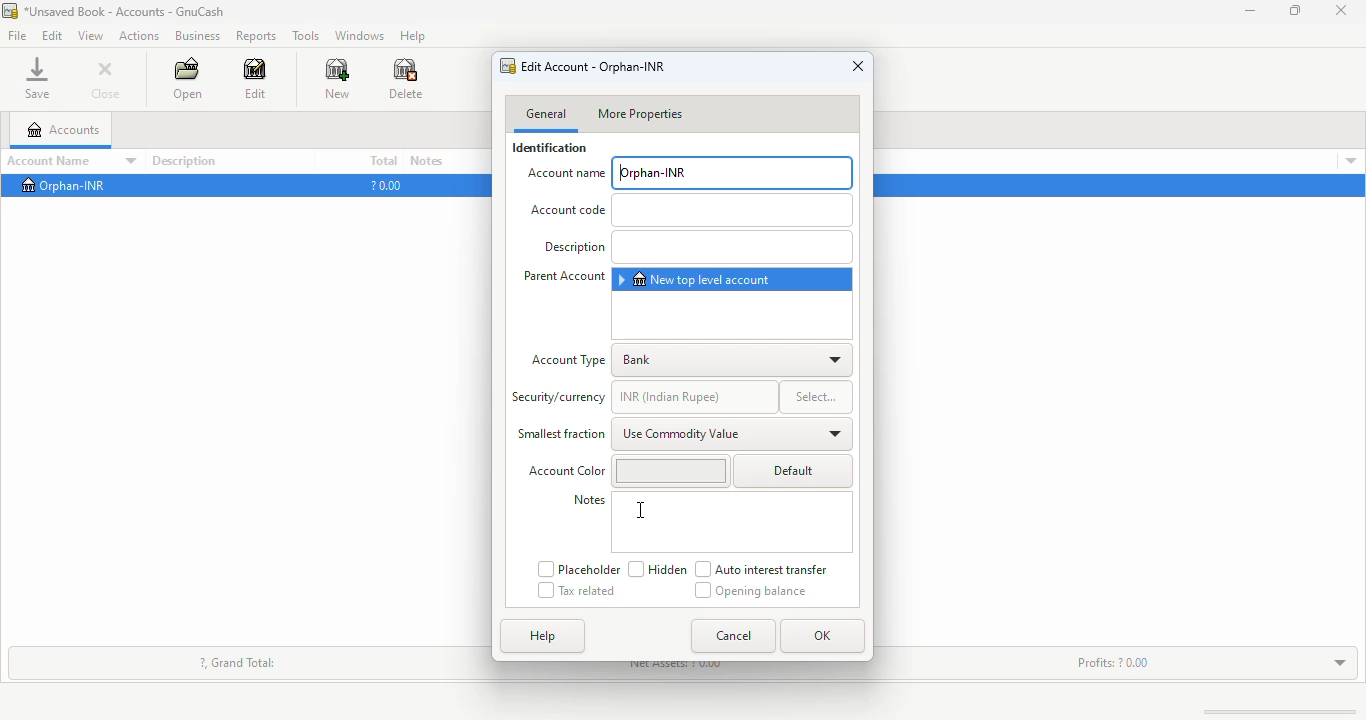 This screenshot has width=1366, height=720. Describe the element at coordinates (386, 184) in the screenshot. I see `?0.00` at that location.